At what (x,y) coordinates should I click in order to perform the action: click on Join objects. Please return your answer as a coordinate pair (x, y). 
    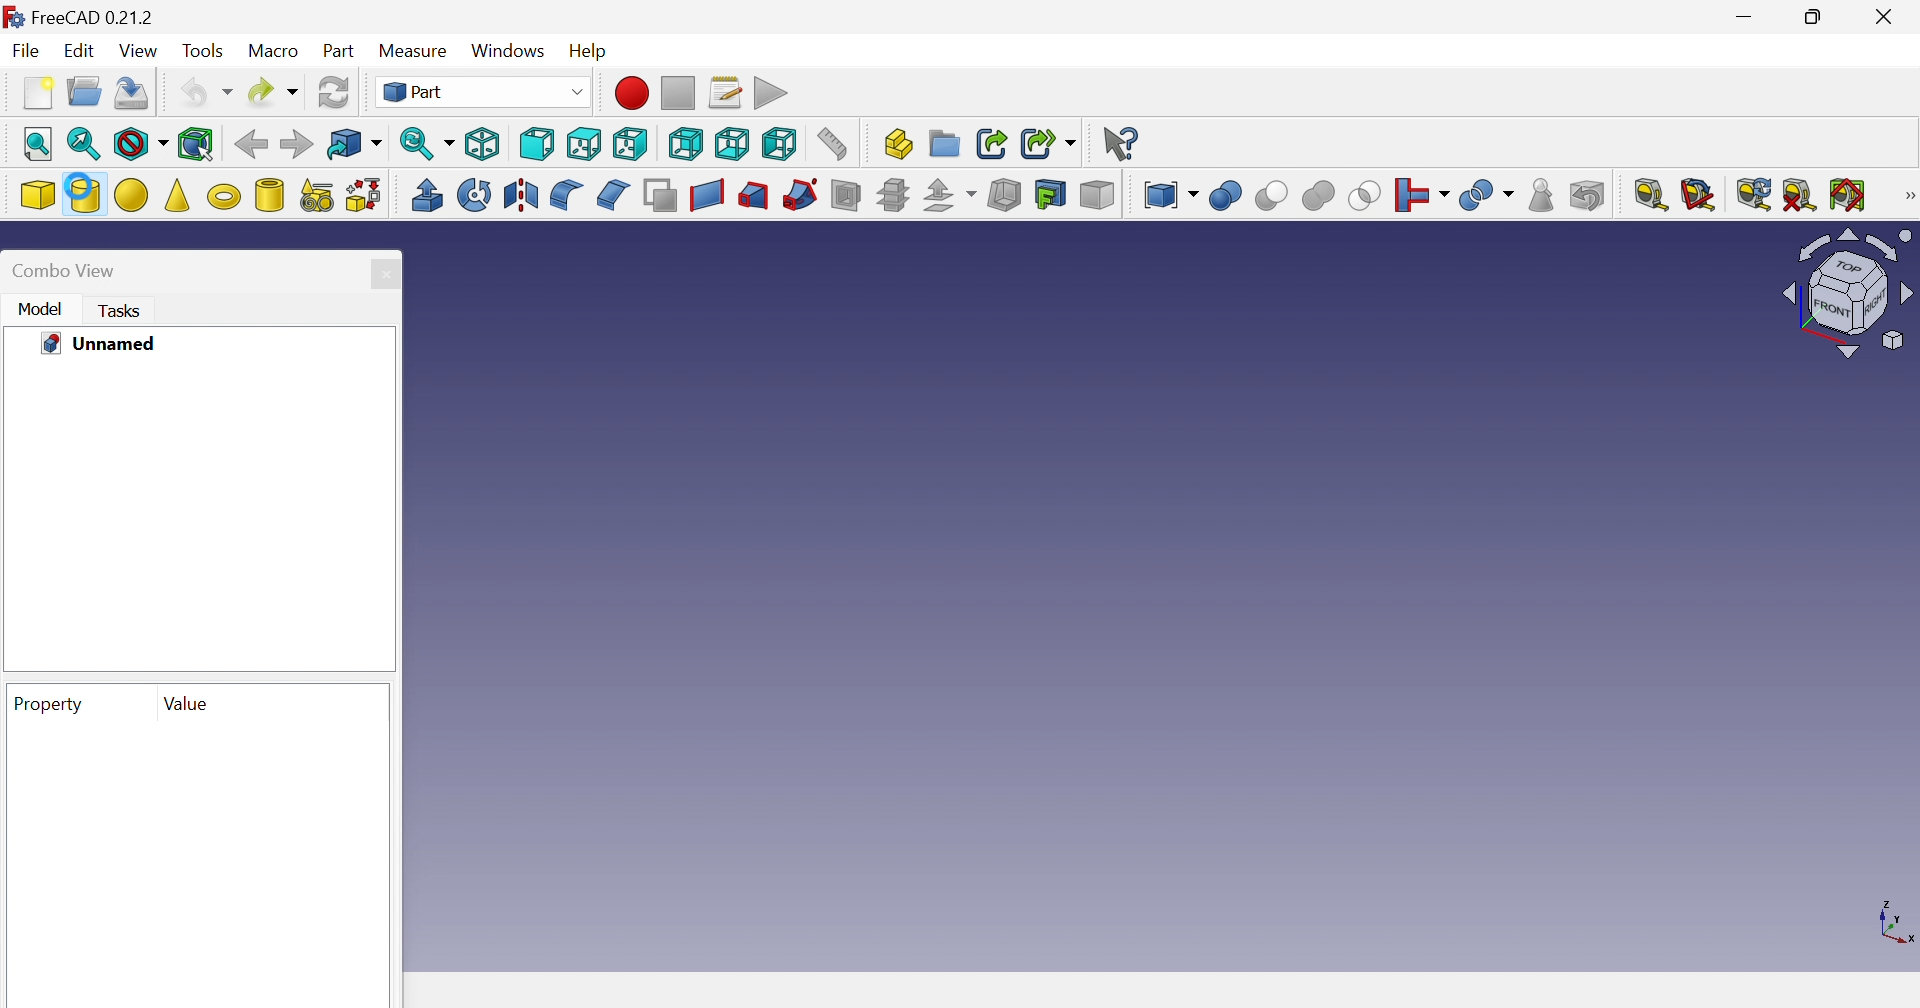
    Looking at the image, I should click on (1421, 195).